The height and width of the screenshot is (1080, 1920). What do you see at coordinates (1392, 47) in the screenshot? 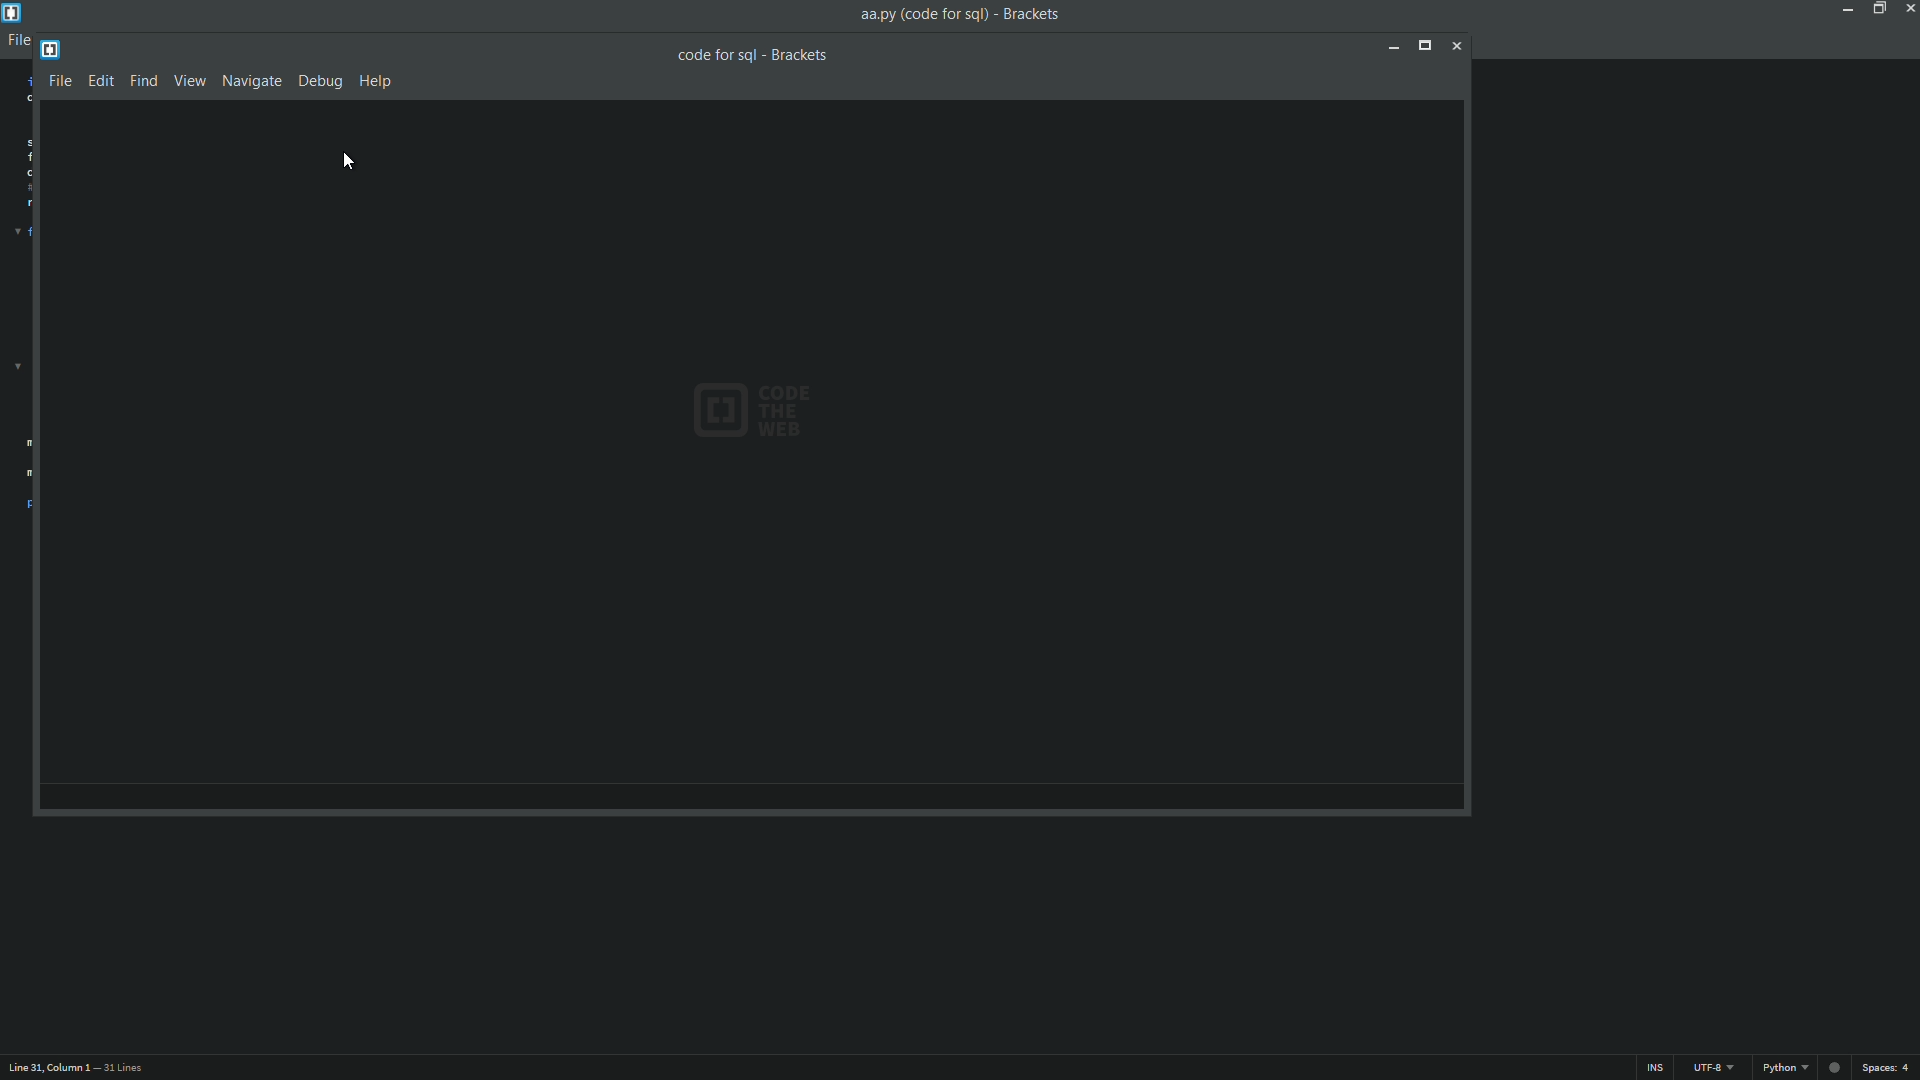
I see `minimize` at bounding box center [1392, 47].